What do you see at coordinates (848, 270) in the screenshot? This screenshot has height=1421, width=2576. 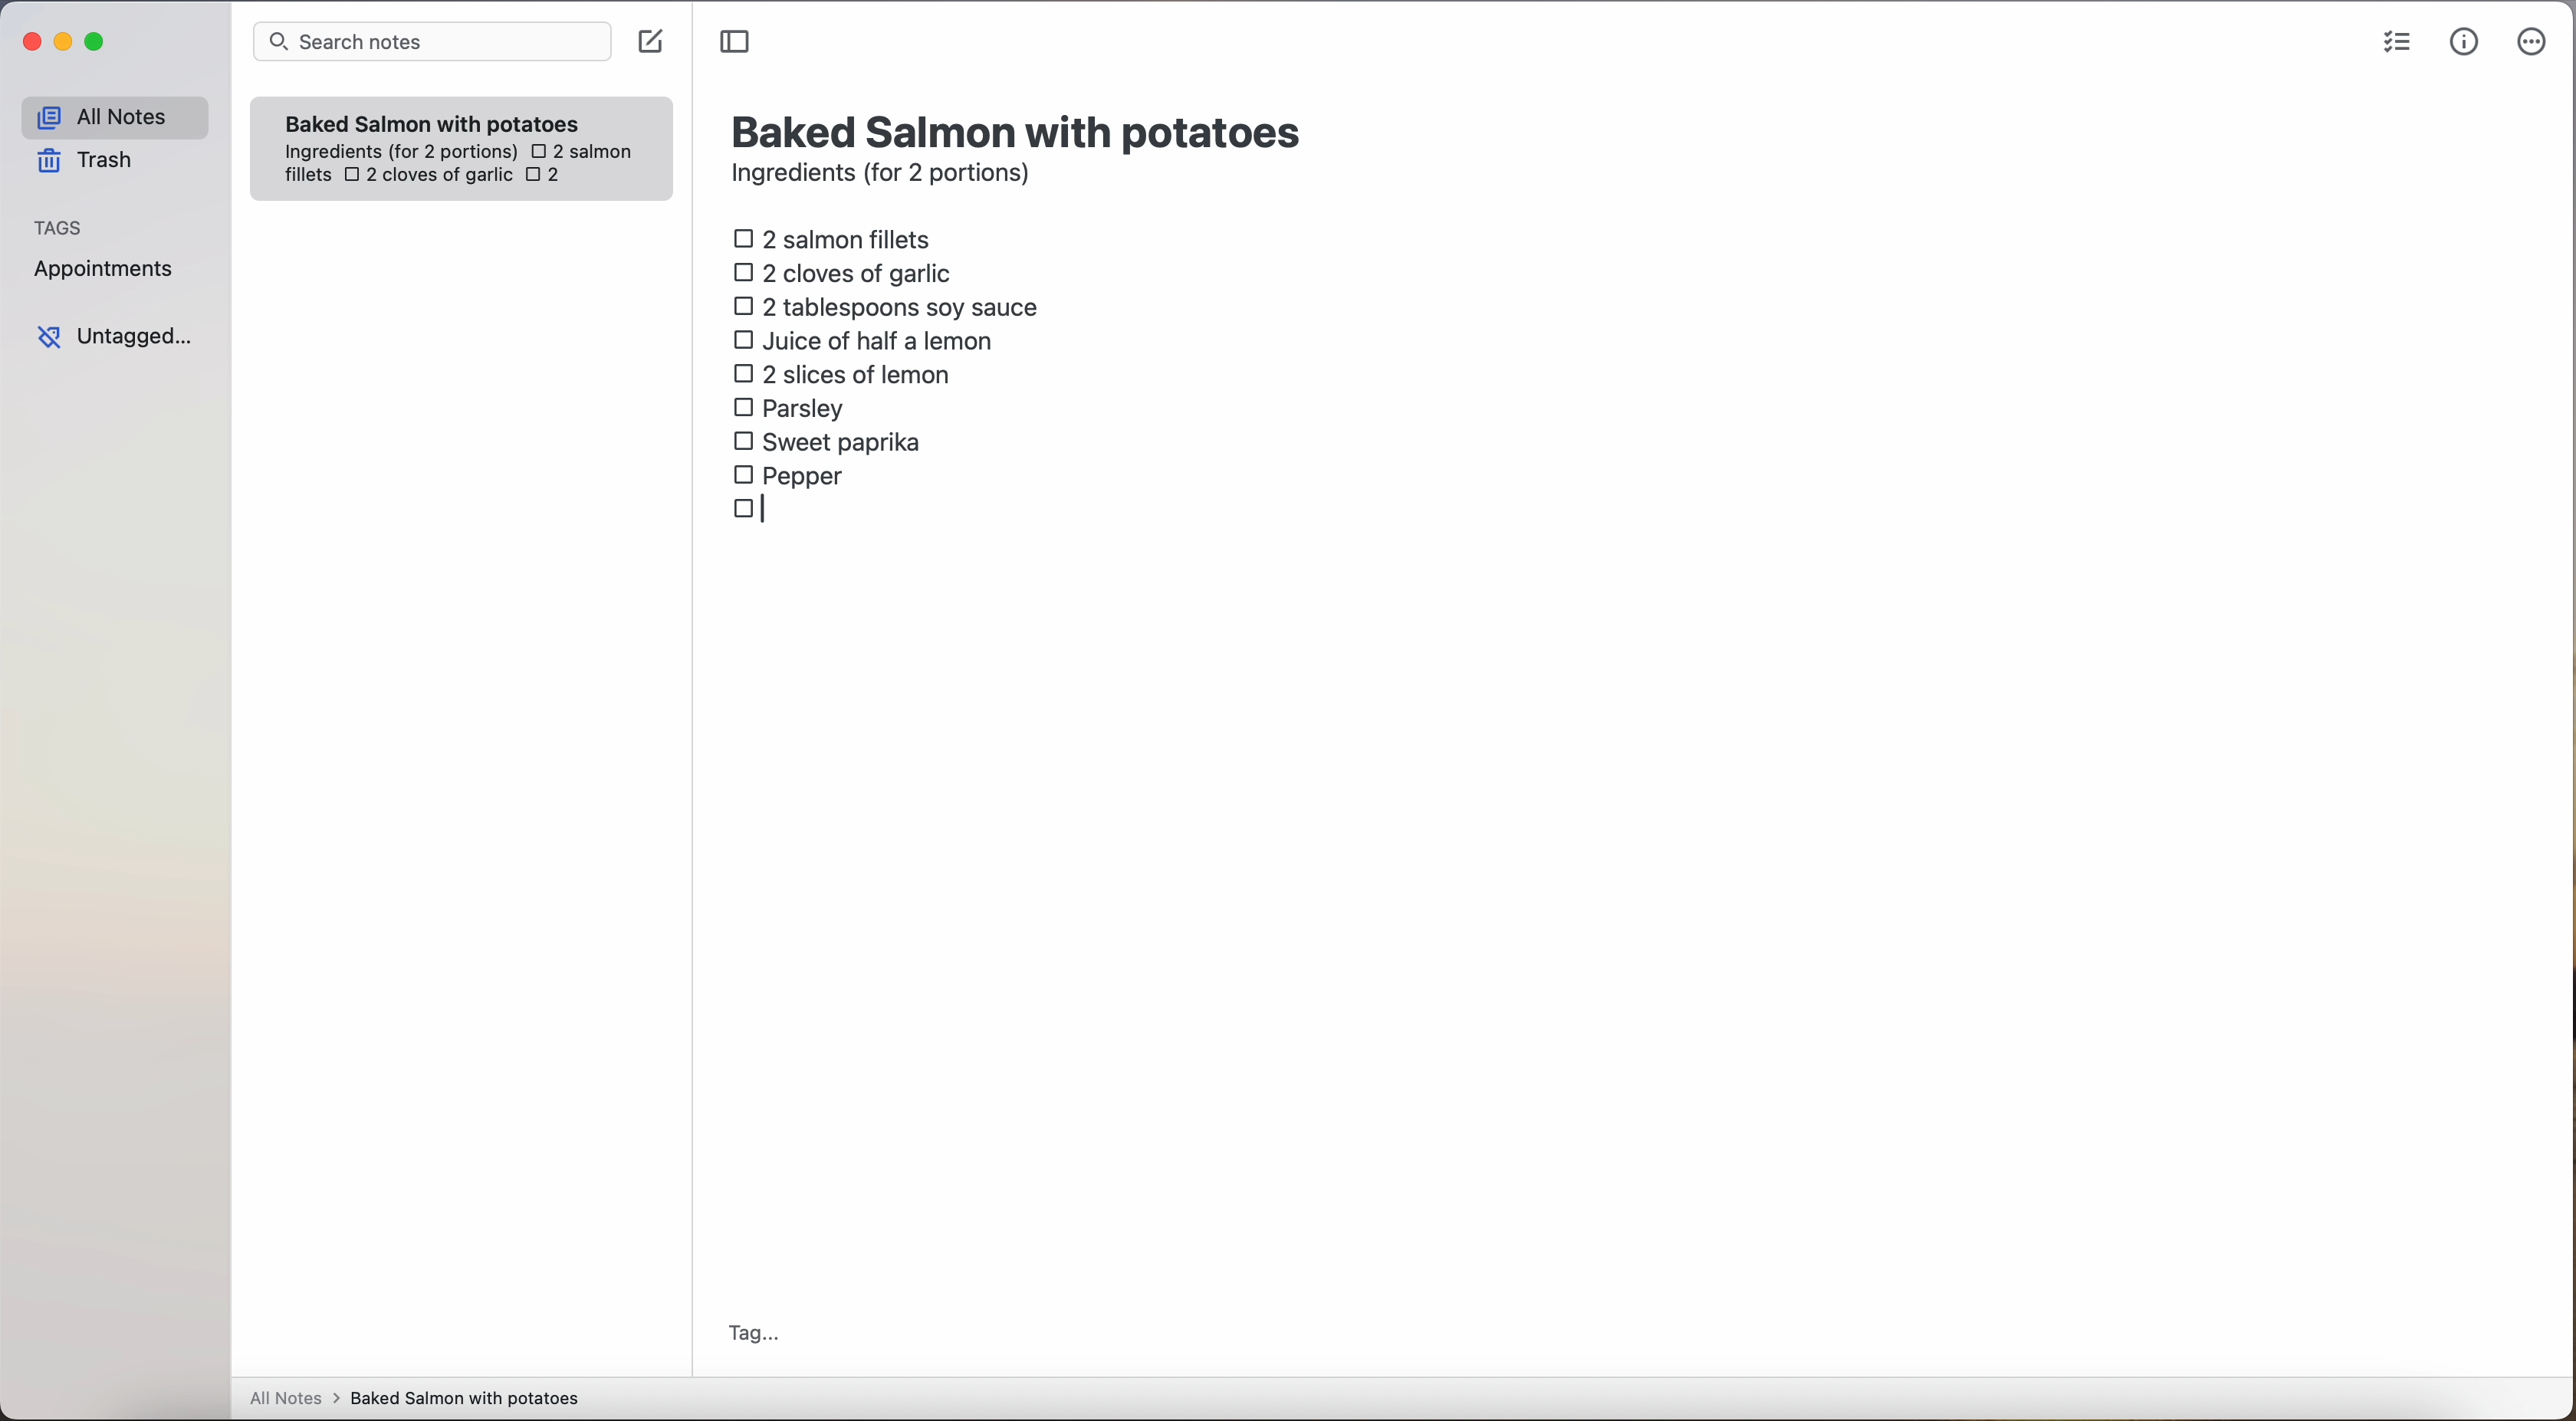 I see `2 cloves of garlic` at bounding box center [848, 270].